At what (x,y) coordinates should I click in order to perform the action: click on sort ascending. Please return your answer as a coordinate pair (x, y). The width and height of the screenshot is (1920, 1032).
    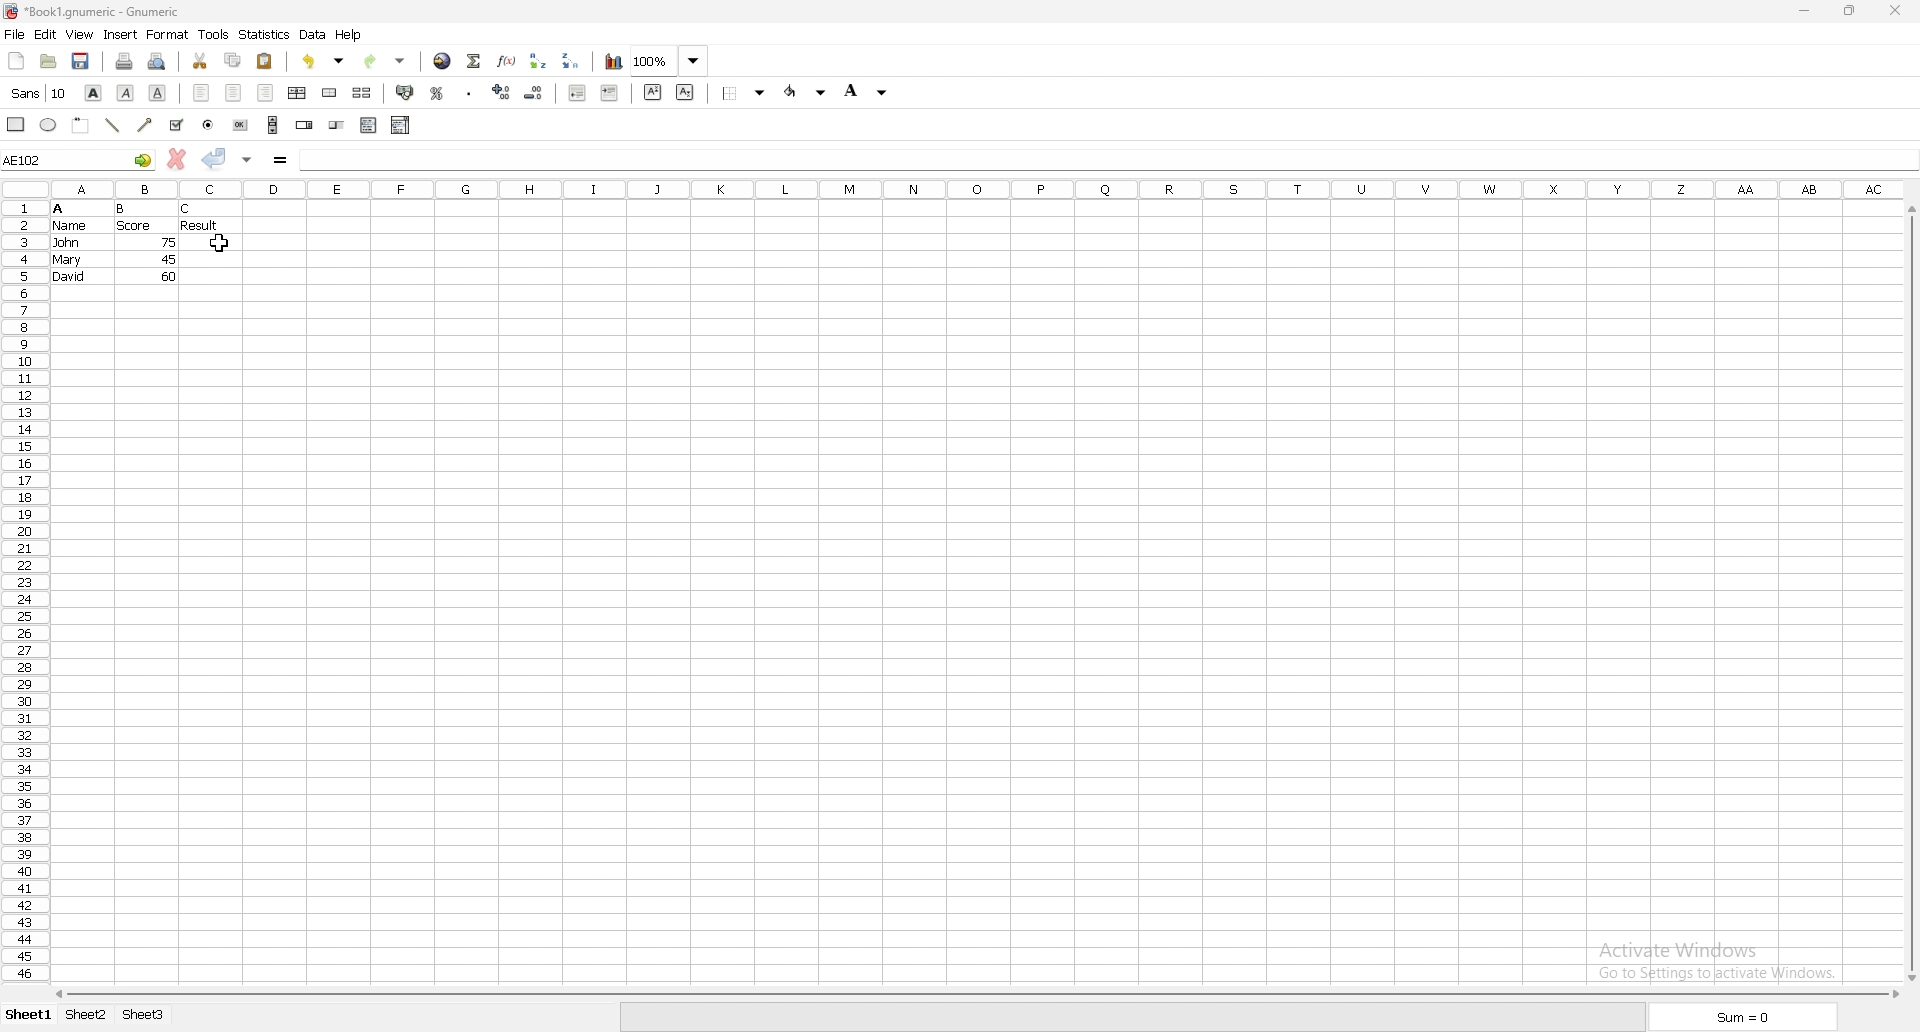
    Looking at the image, I should click on (538, 61).